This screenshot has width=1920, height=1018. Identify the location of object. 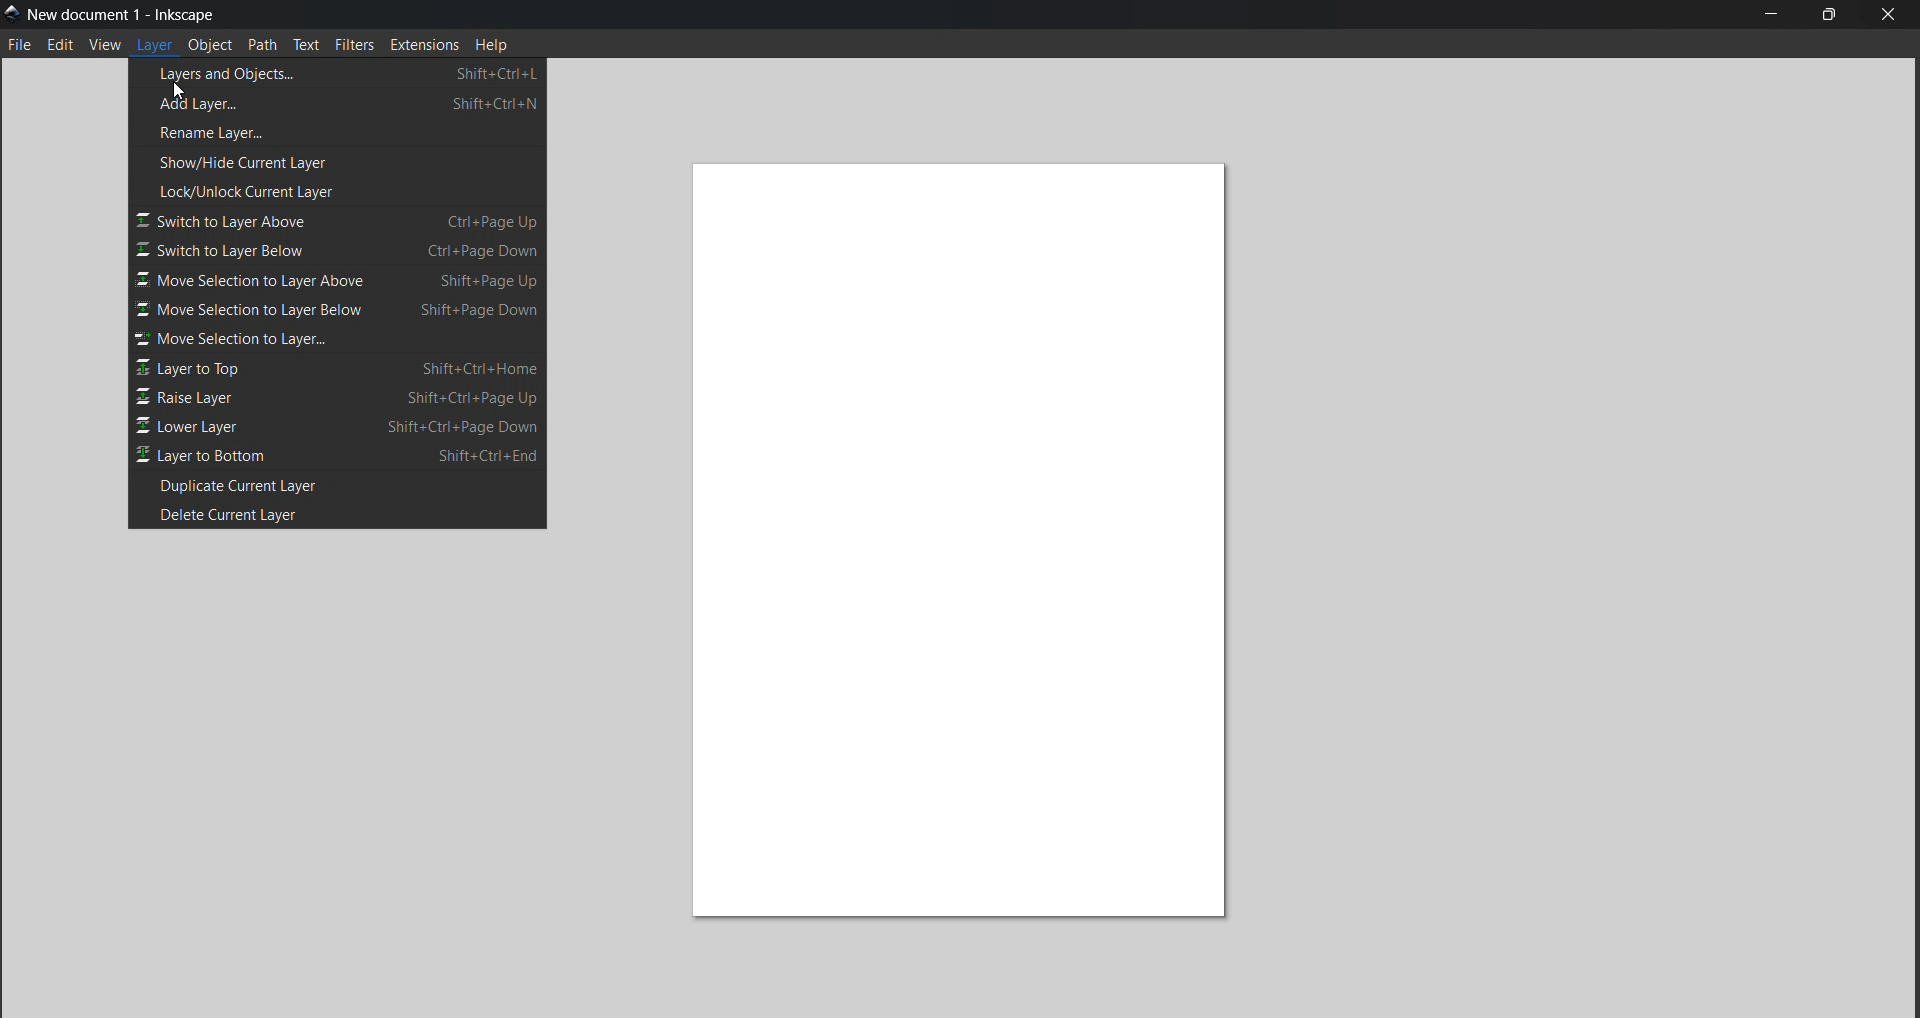
(212, 46).